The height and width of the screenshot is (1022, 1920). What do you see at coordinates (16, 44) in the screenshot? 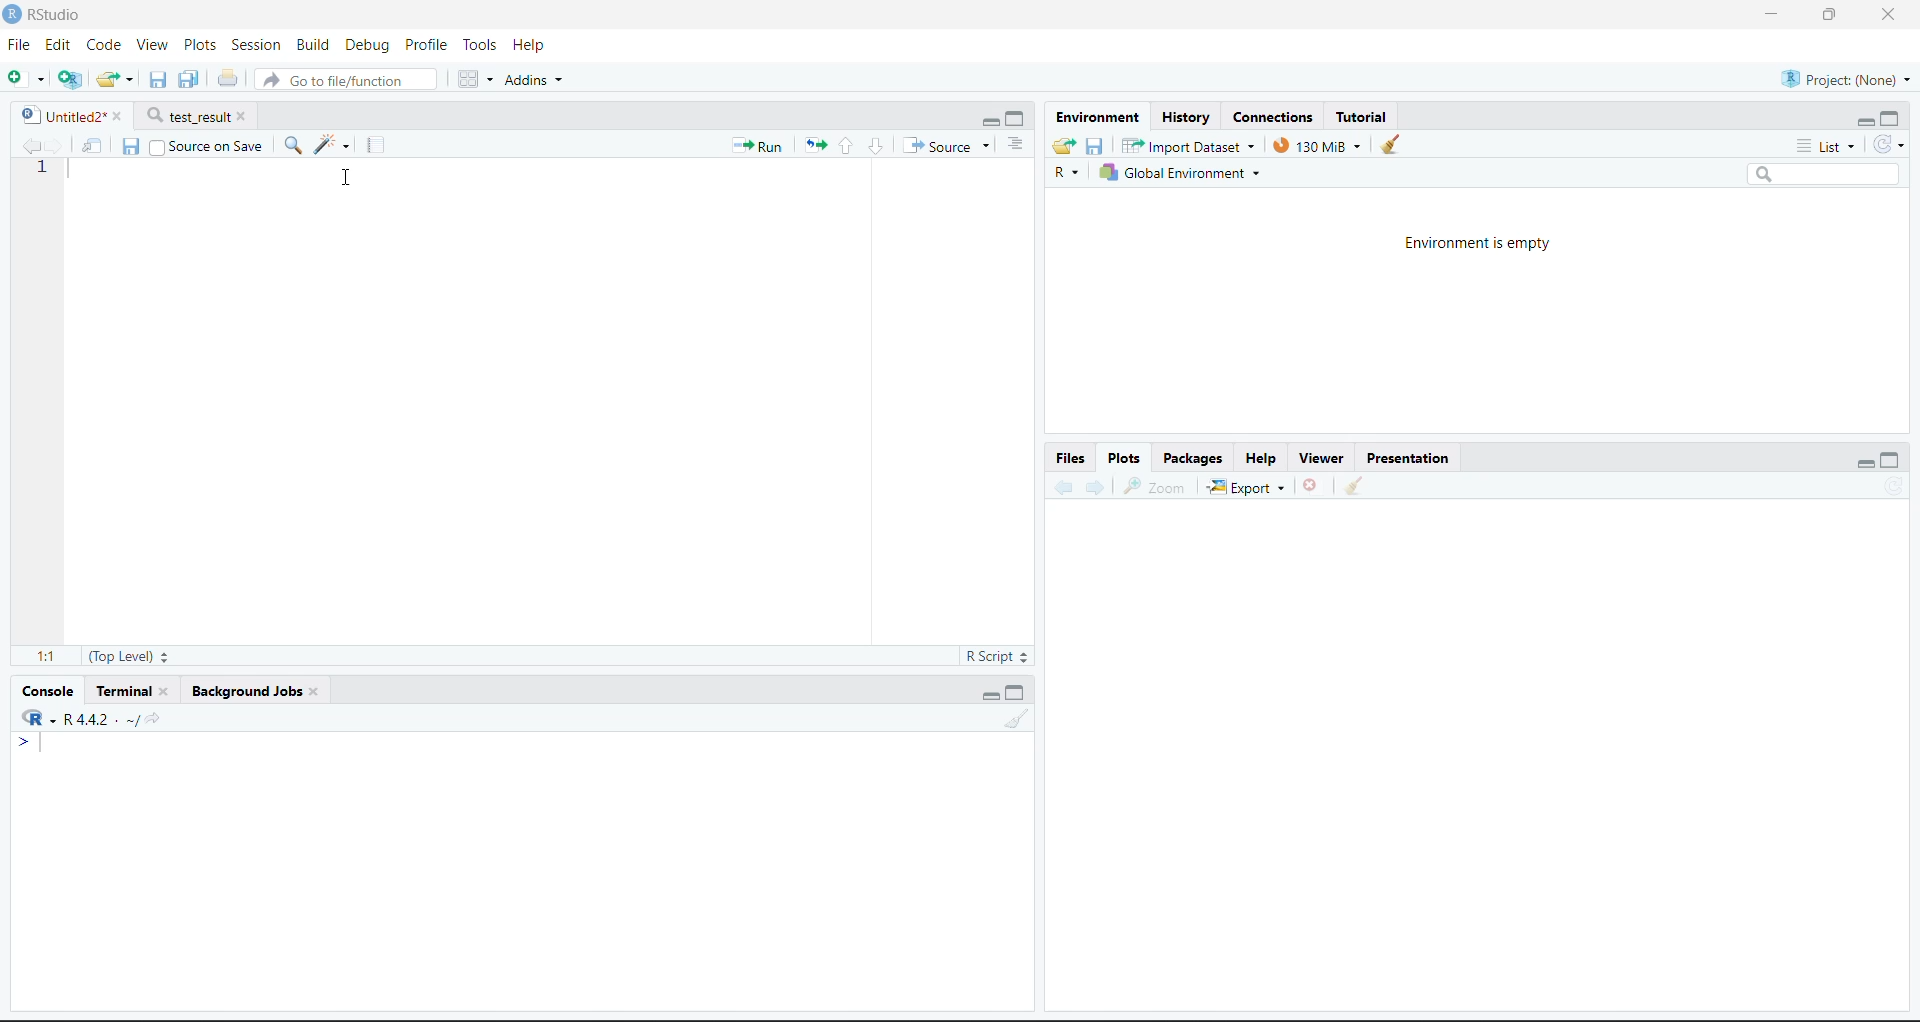
I see `File` at bounding box center [16, 44].